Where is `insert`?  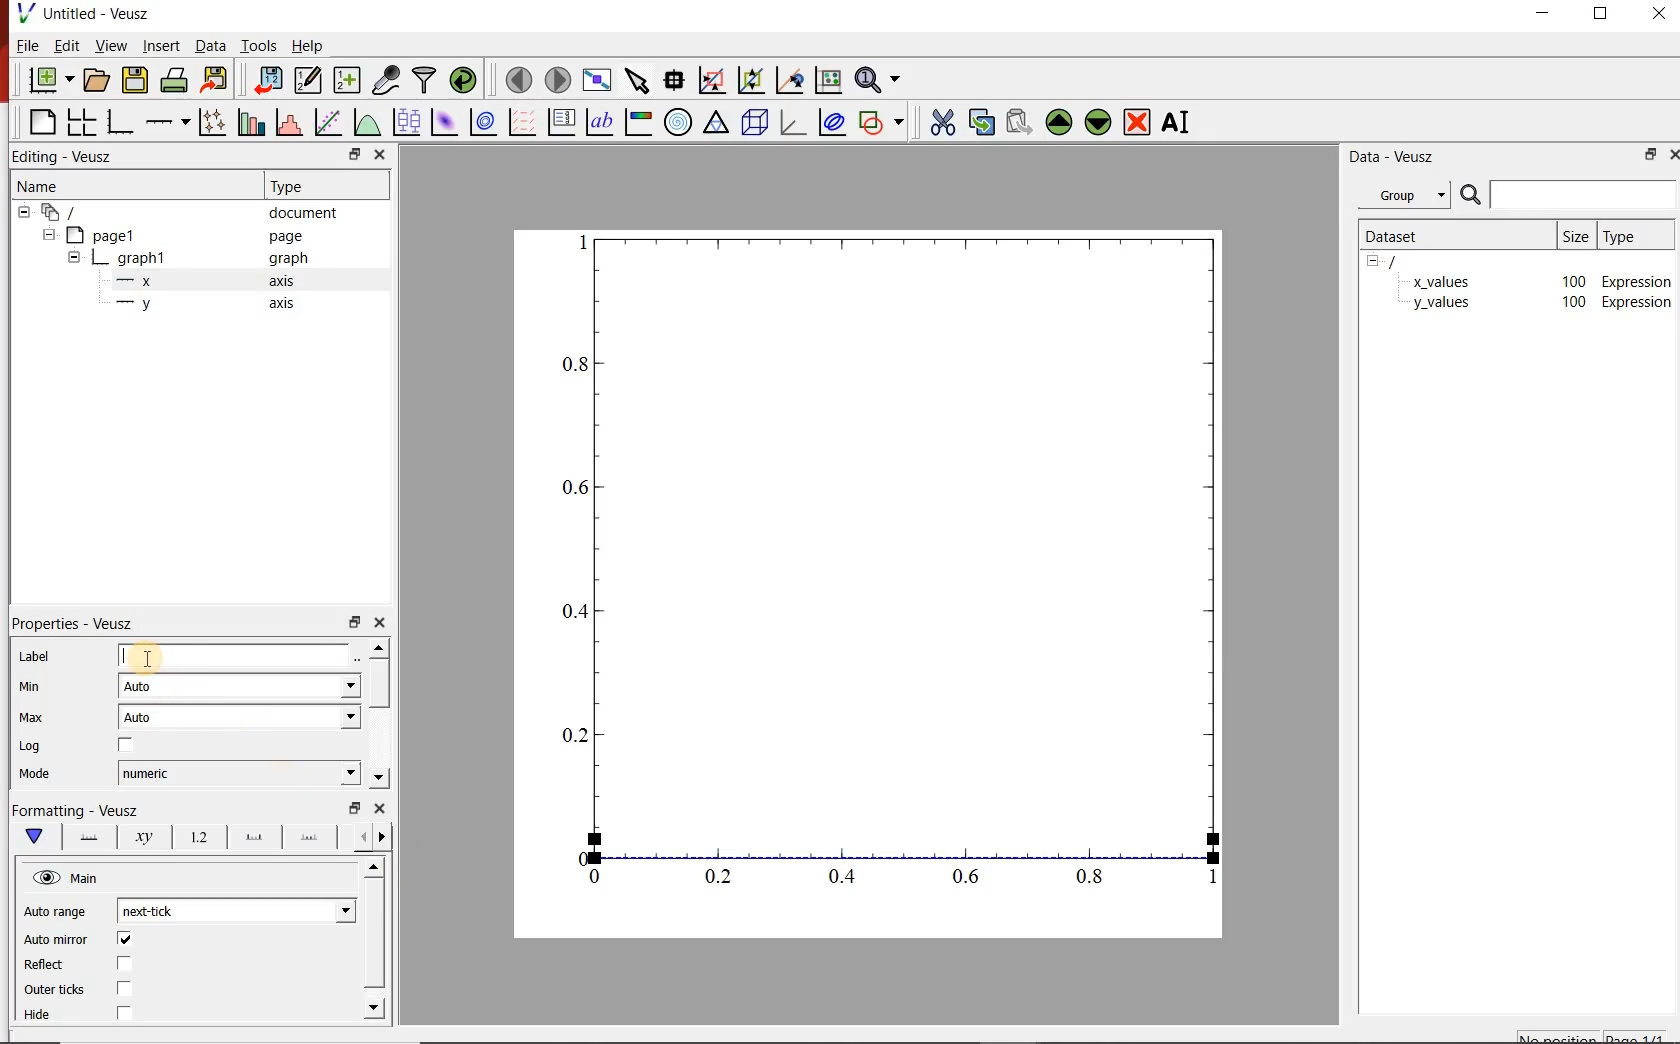 insert is located at coordinates (161, 45).